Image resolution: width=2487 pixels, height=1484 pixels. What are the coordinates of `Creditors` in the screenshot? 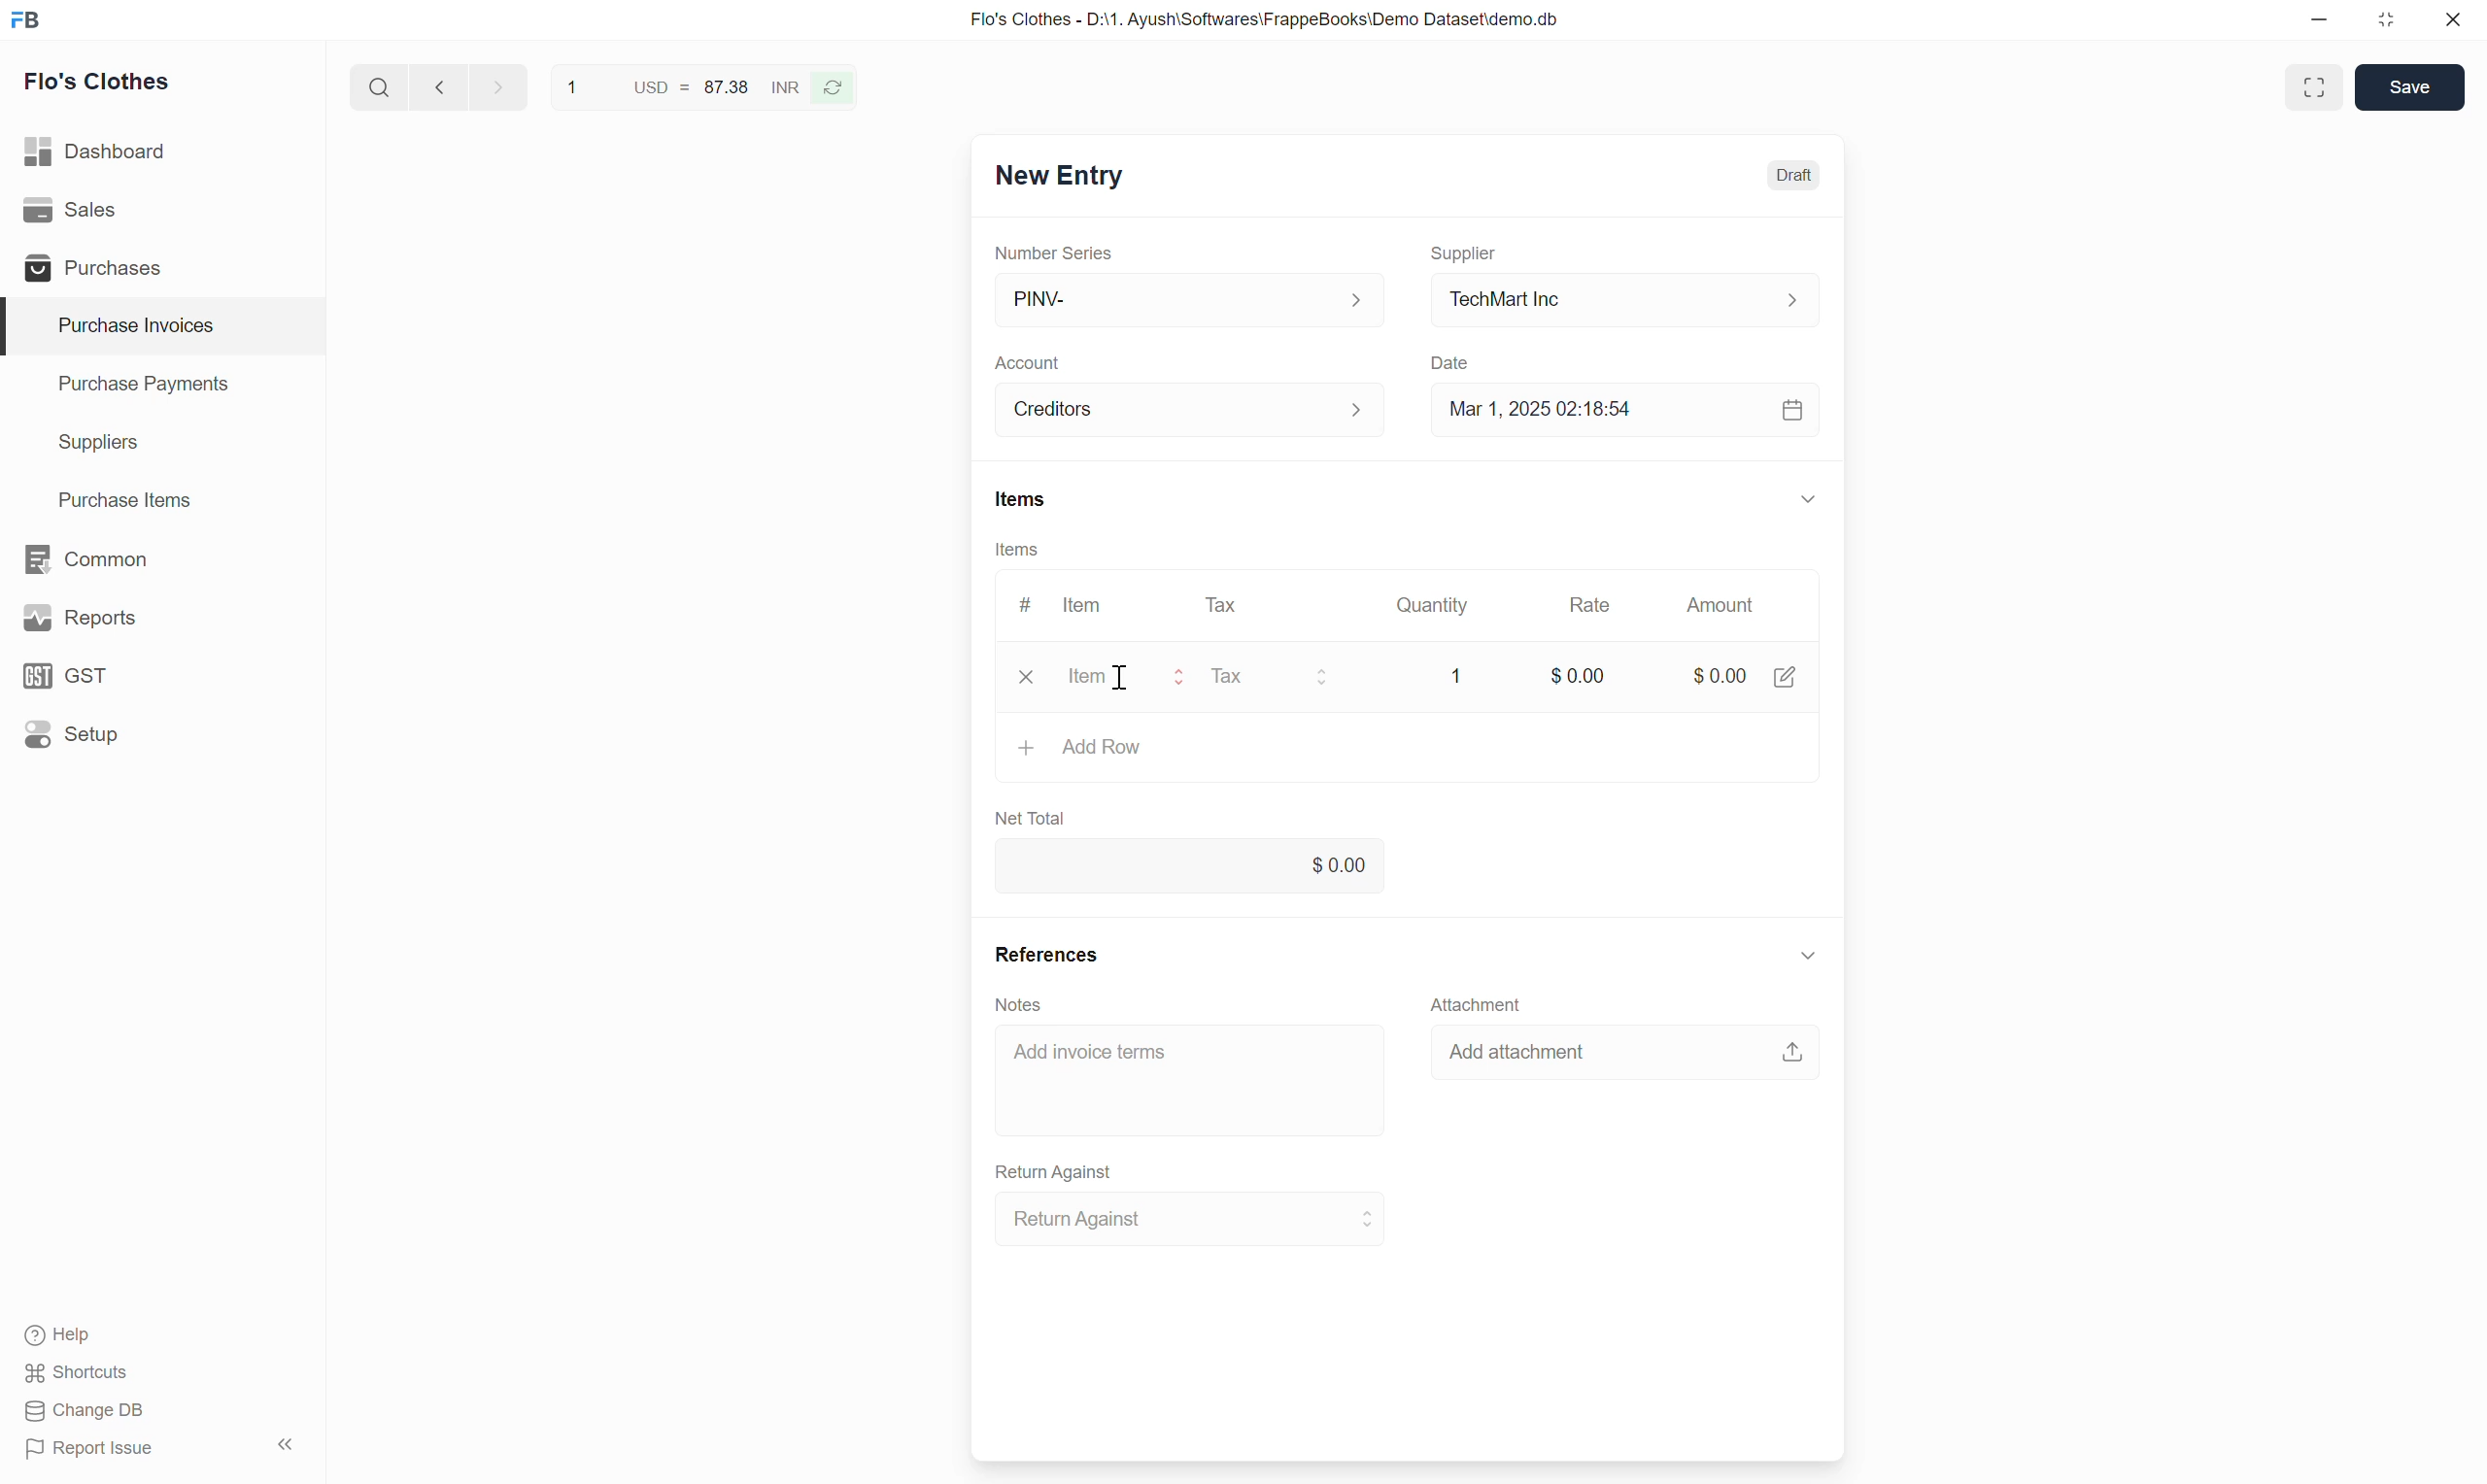 It's located at (1192, 410).